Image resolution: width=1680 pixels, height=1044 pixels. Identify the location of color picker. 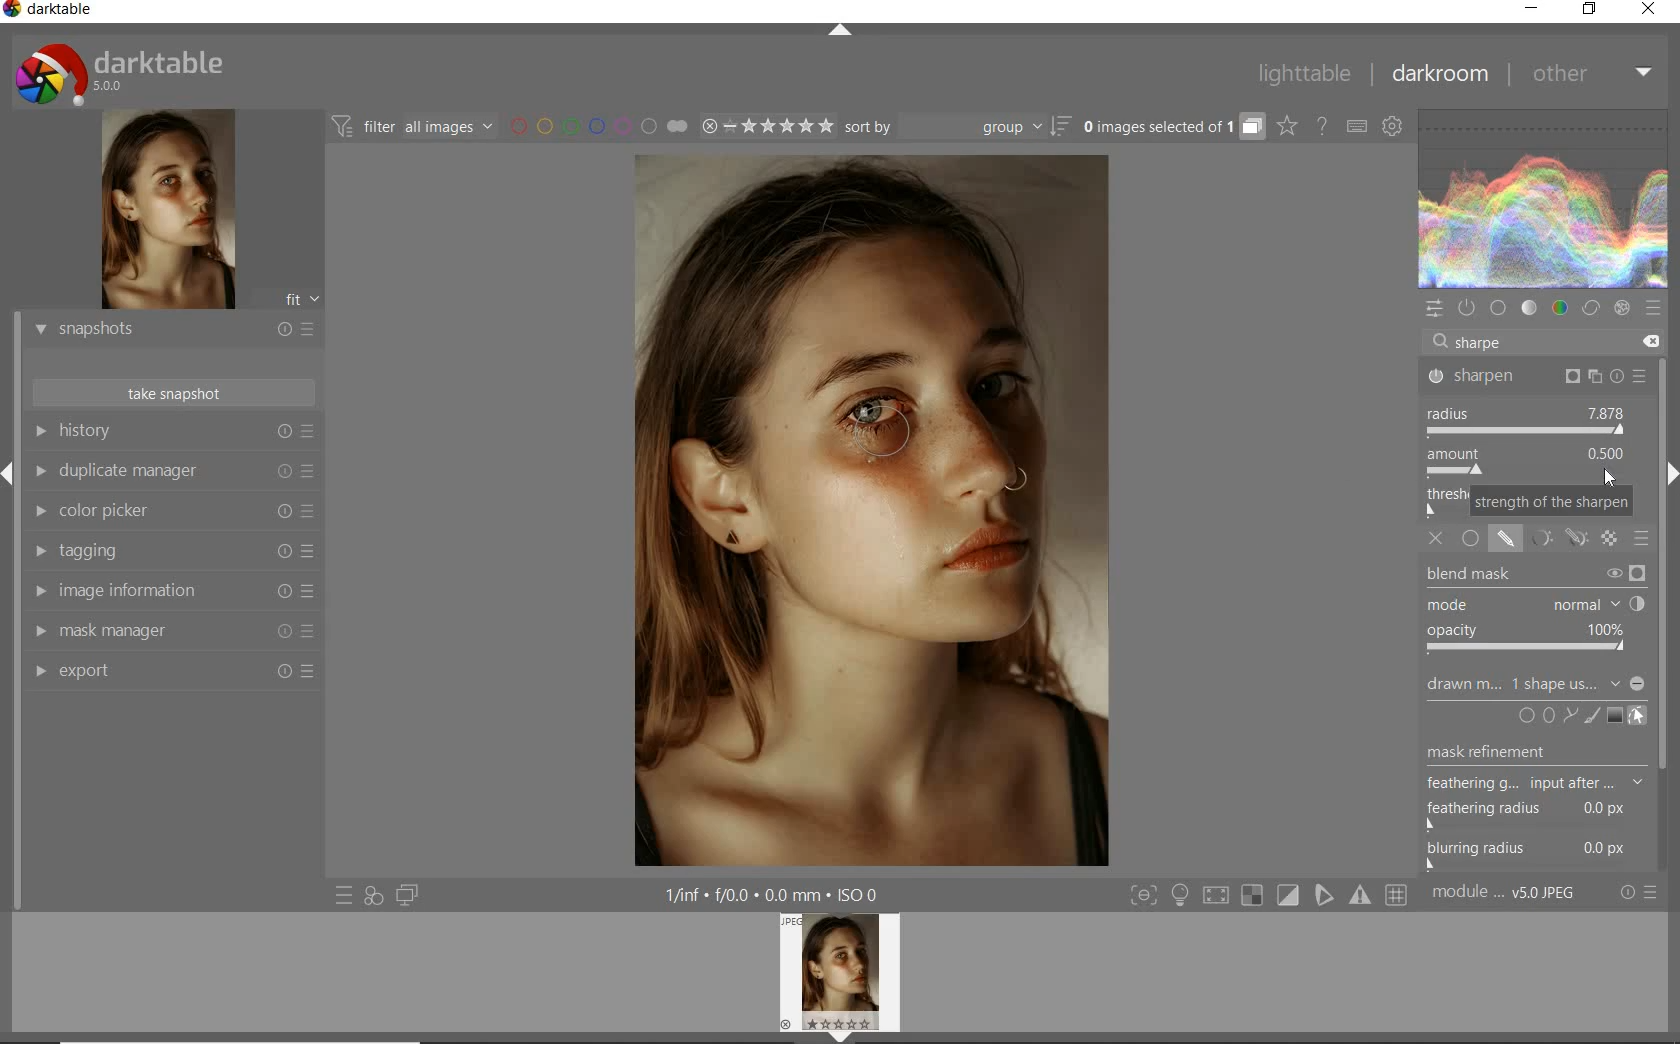
(173, 513).